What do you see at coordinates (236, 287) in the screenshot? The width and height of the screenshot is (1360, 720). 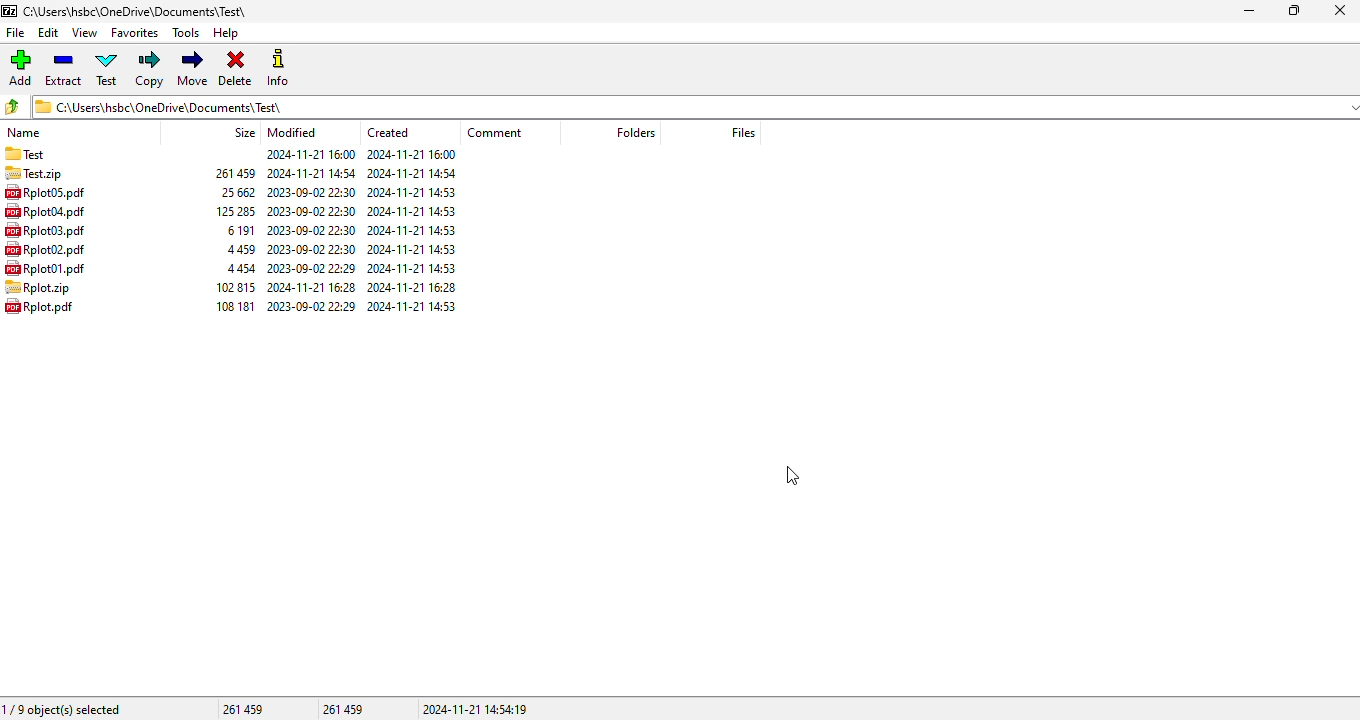 I see `size` at bounding box center [236, 287].